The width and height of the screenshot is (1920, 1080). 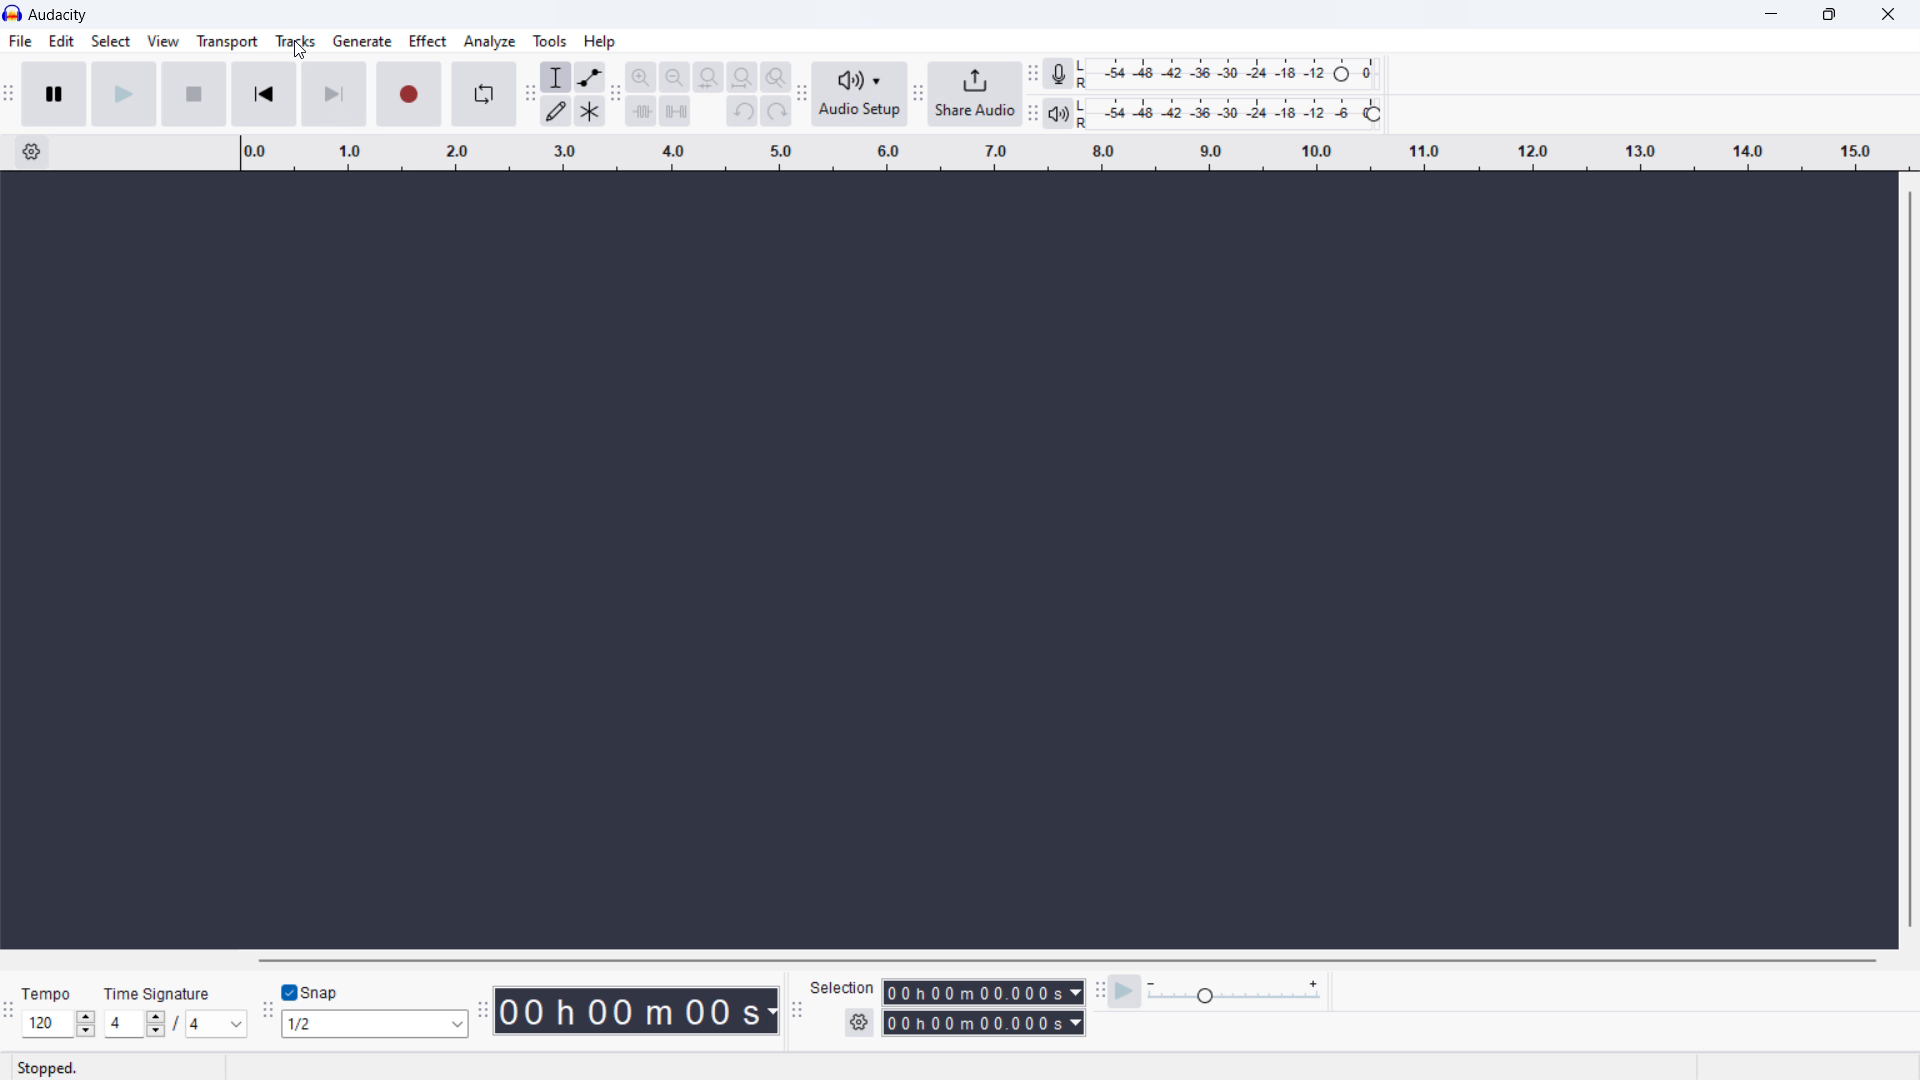 I want to click on checkbox, so click(x=291, y=991).